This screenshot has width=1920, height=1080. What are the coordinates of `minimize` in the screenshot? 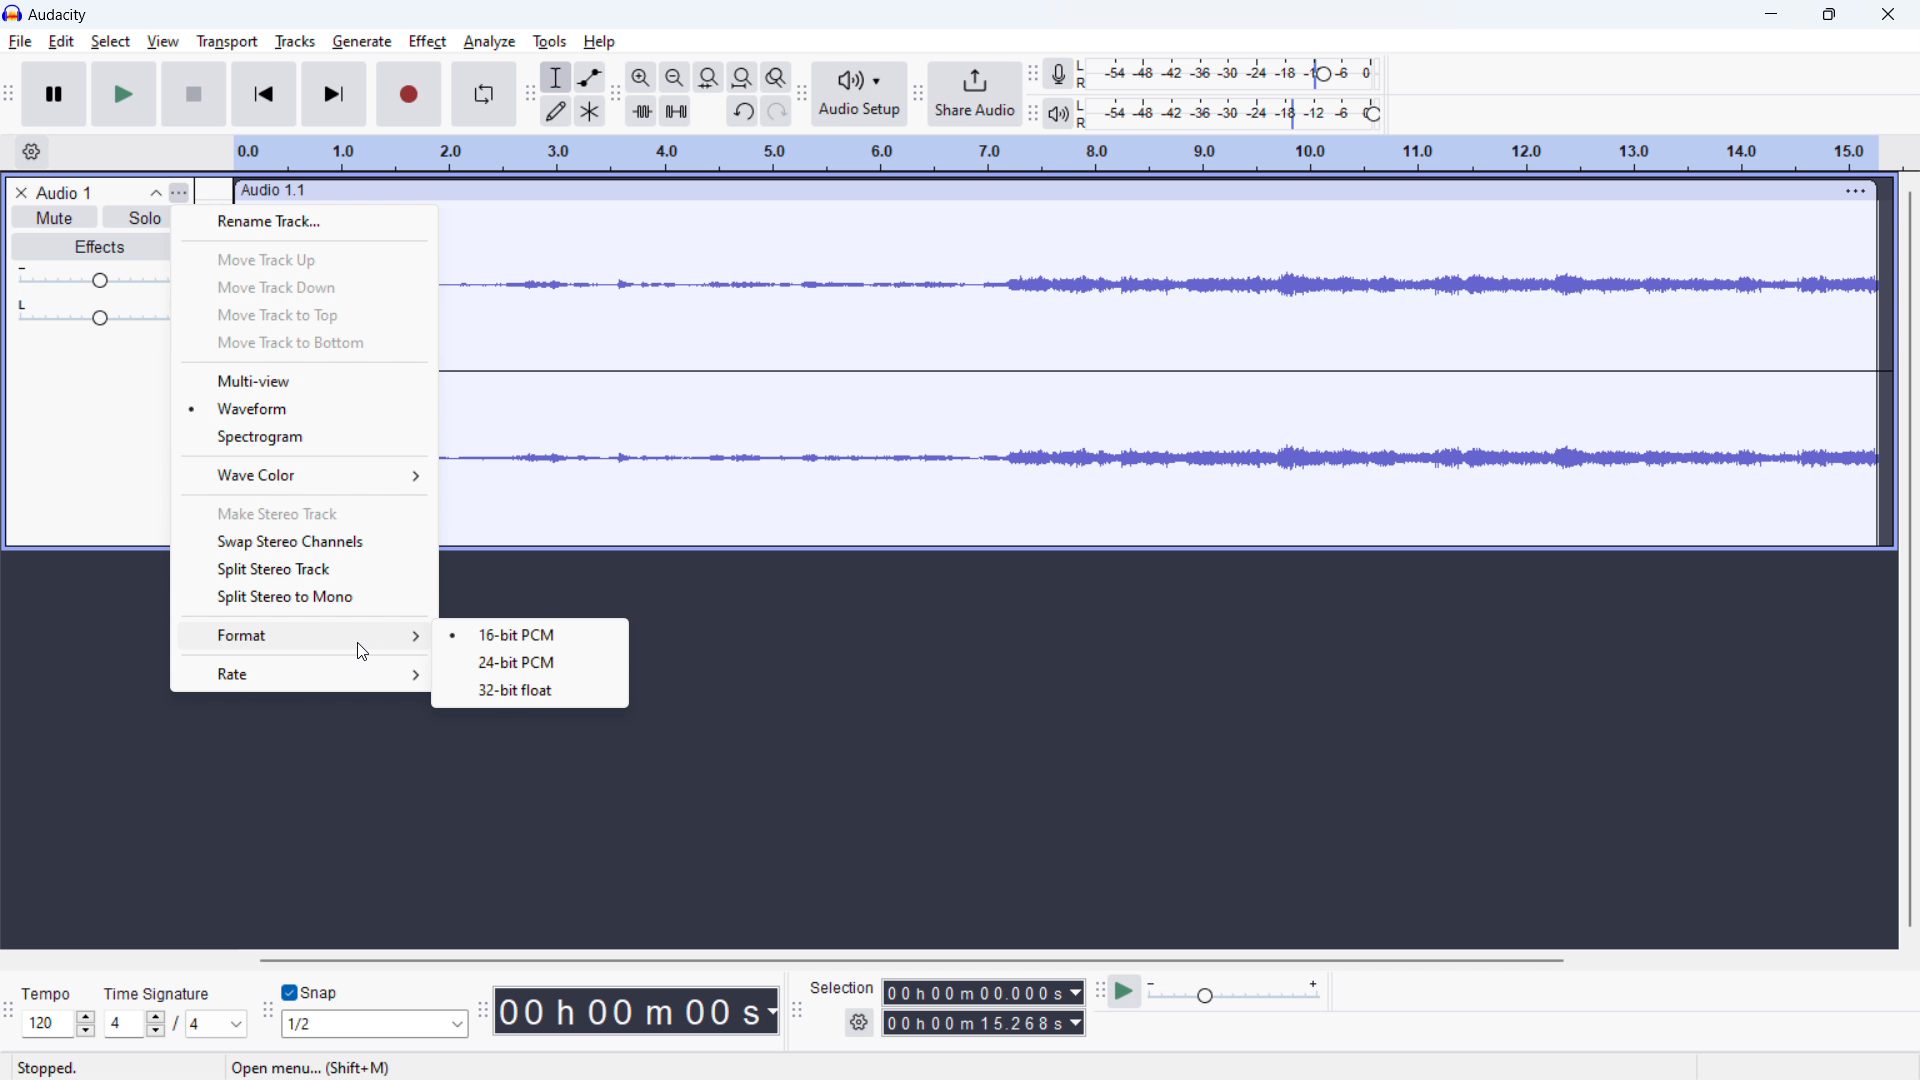 It's located at (1770, 14).